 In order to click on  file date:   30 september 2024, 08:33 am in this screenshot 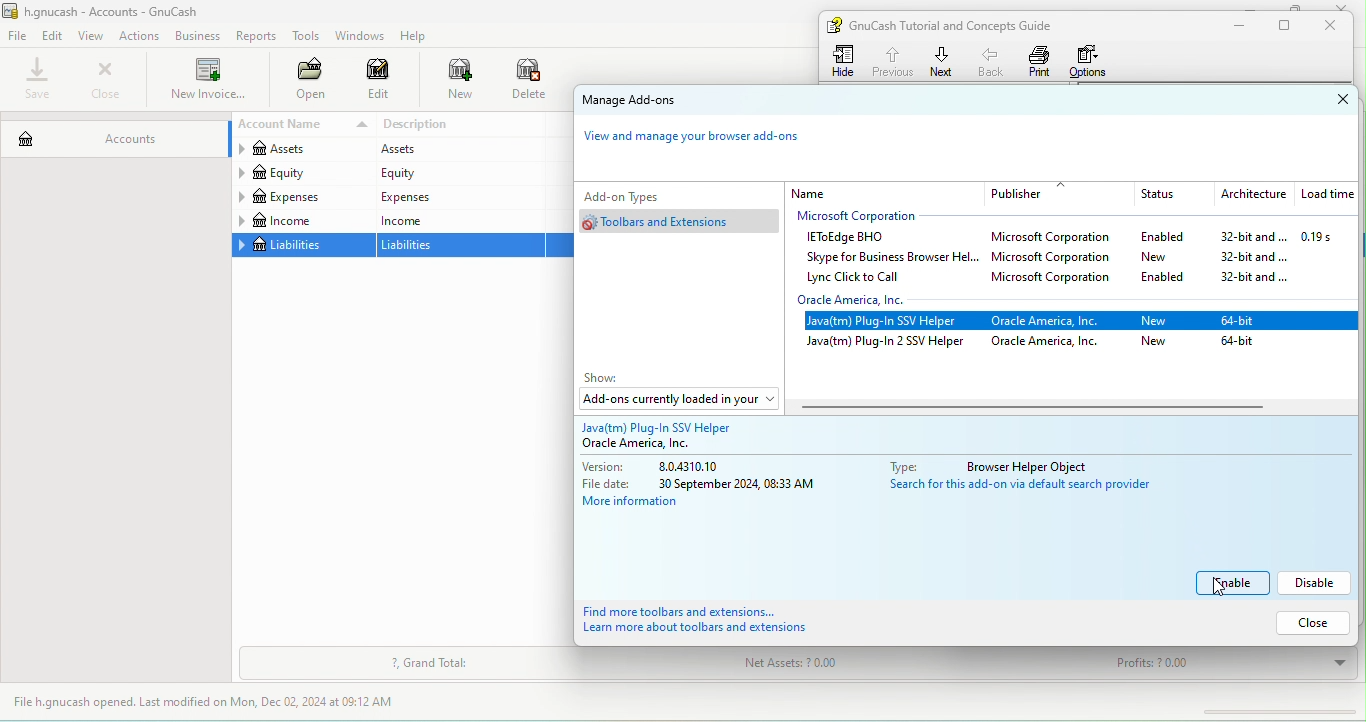, I will do `click(703, 484)`.